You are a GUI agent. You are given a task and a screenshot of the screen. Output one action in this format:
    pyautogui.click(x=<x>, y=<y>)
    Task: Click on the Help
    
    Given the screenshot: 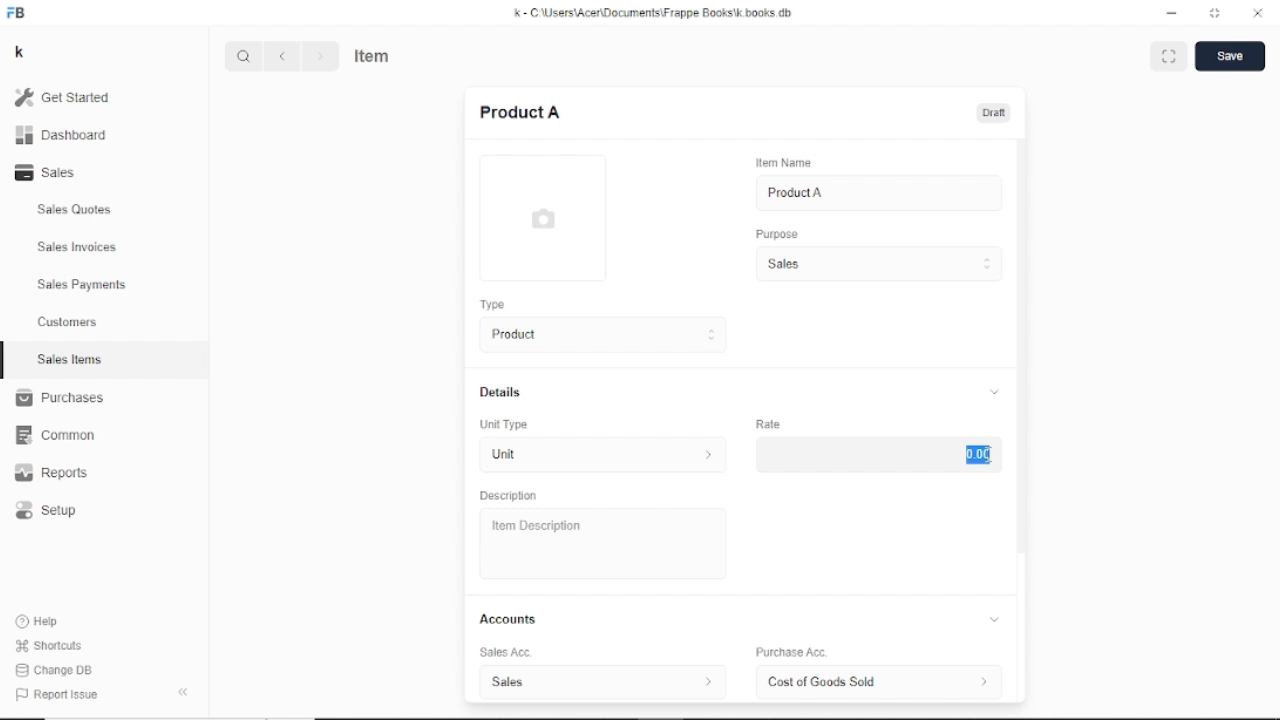 What is the action you would take?
    pyautogui.click(x=41, y=621)
    